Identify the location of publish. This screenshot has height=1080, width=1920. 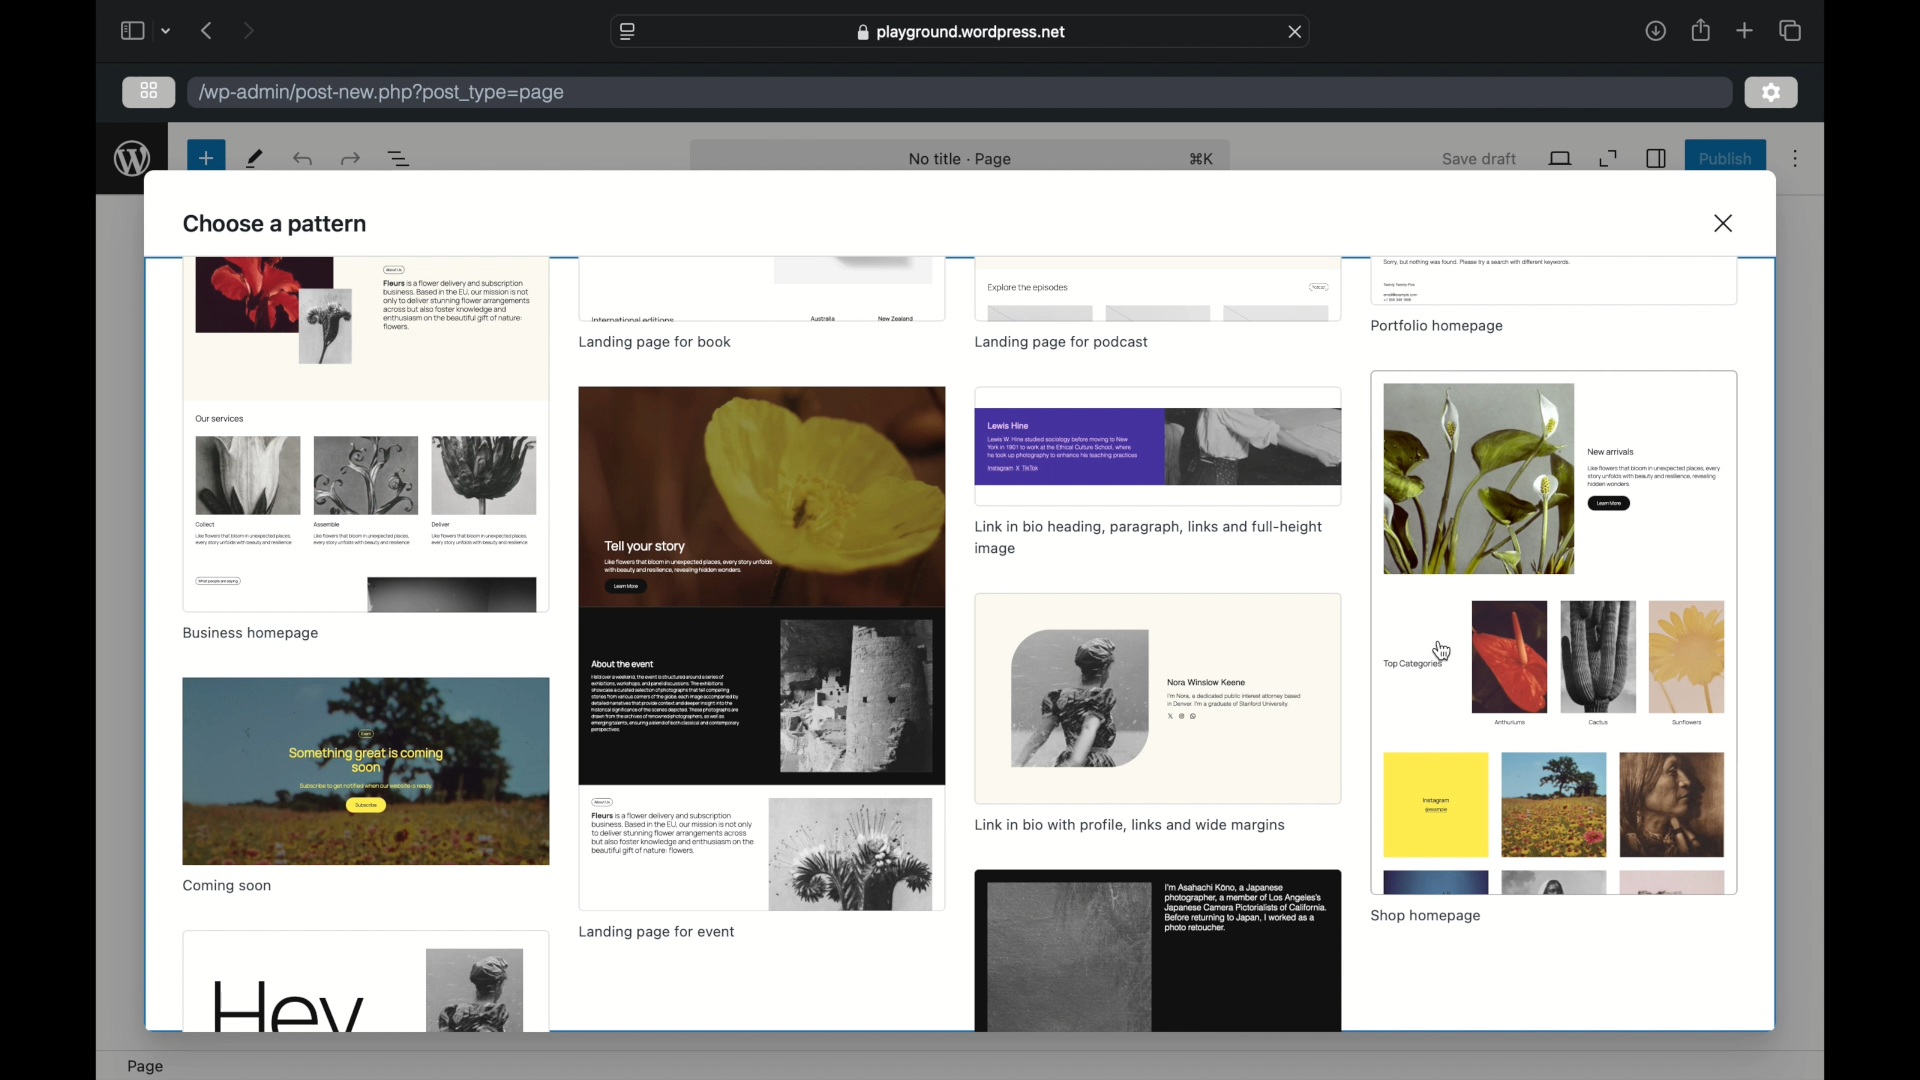
(1724, 158).